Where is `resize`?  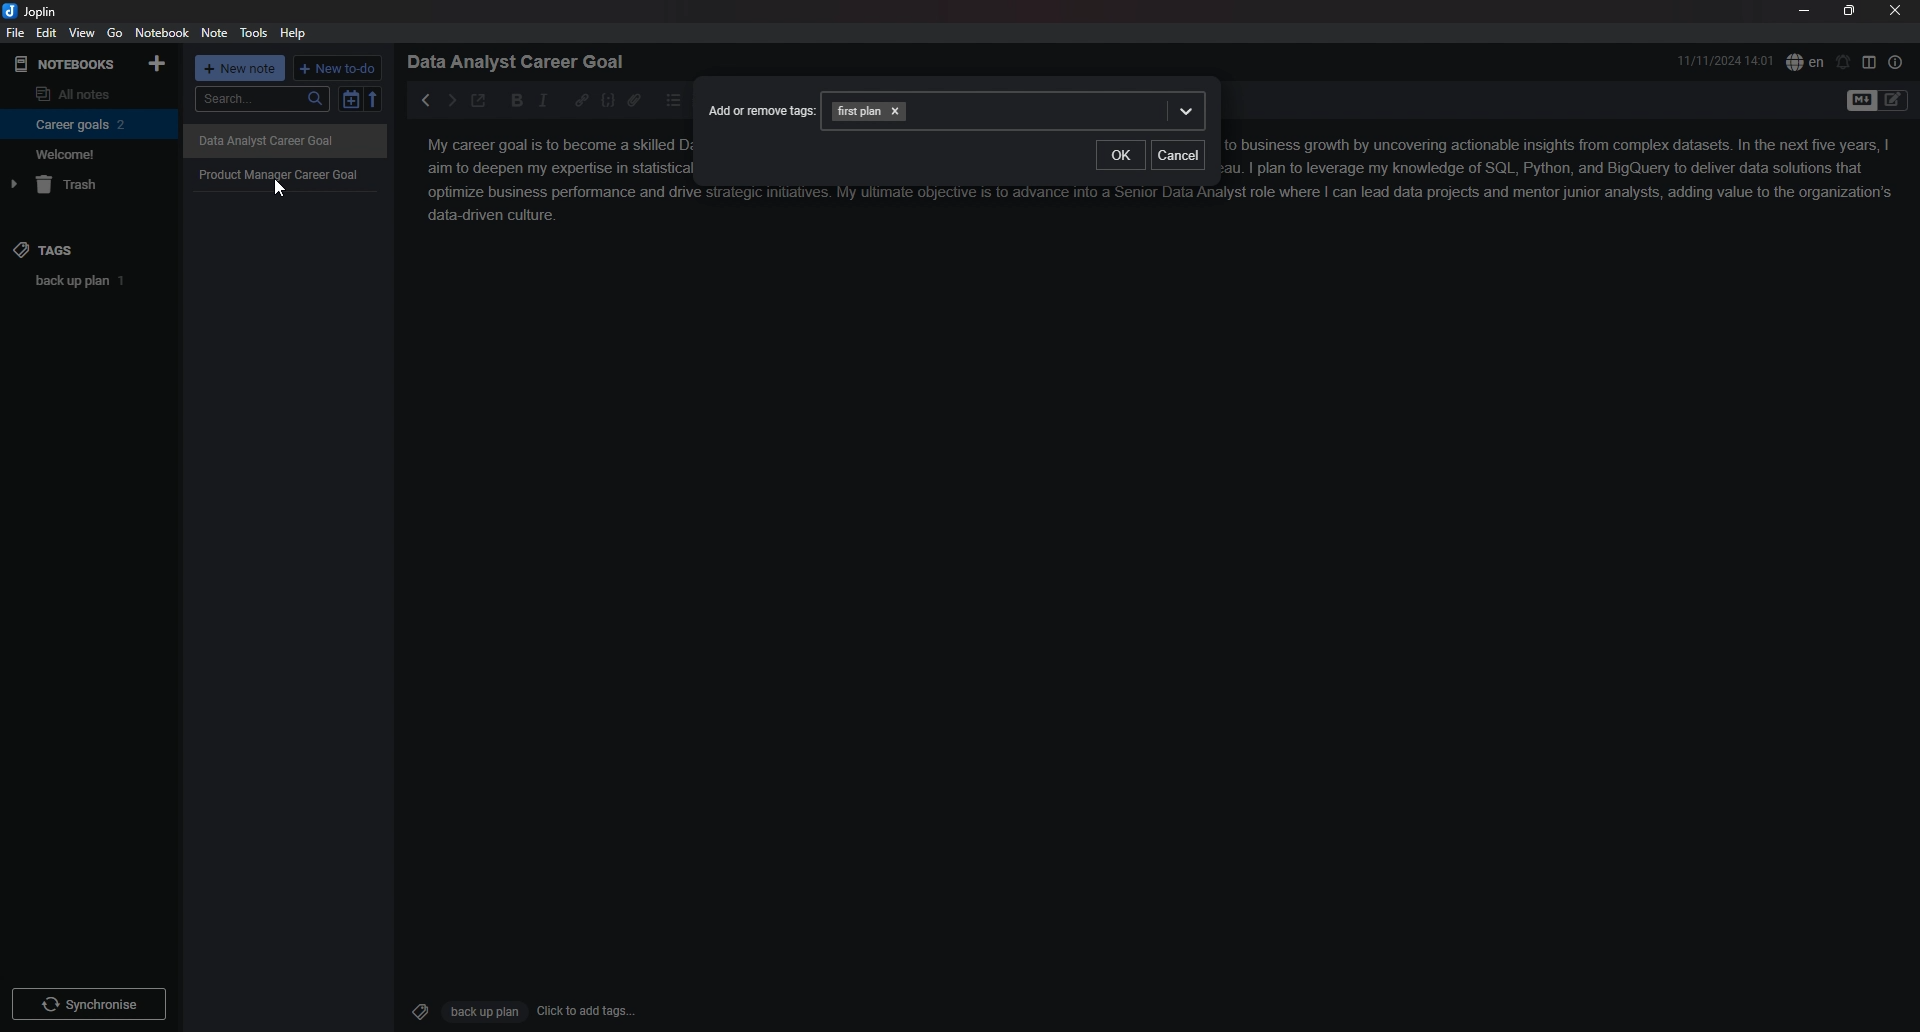 resize is located at coordinates (1850, 10).